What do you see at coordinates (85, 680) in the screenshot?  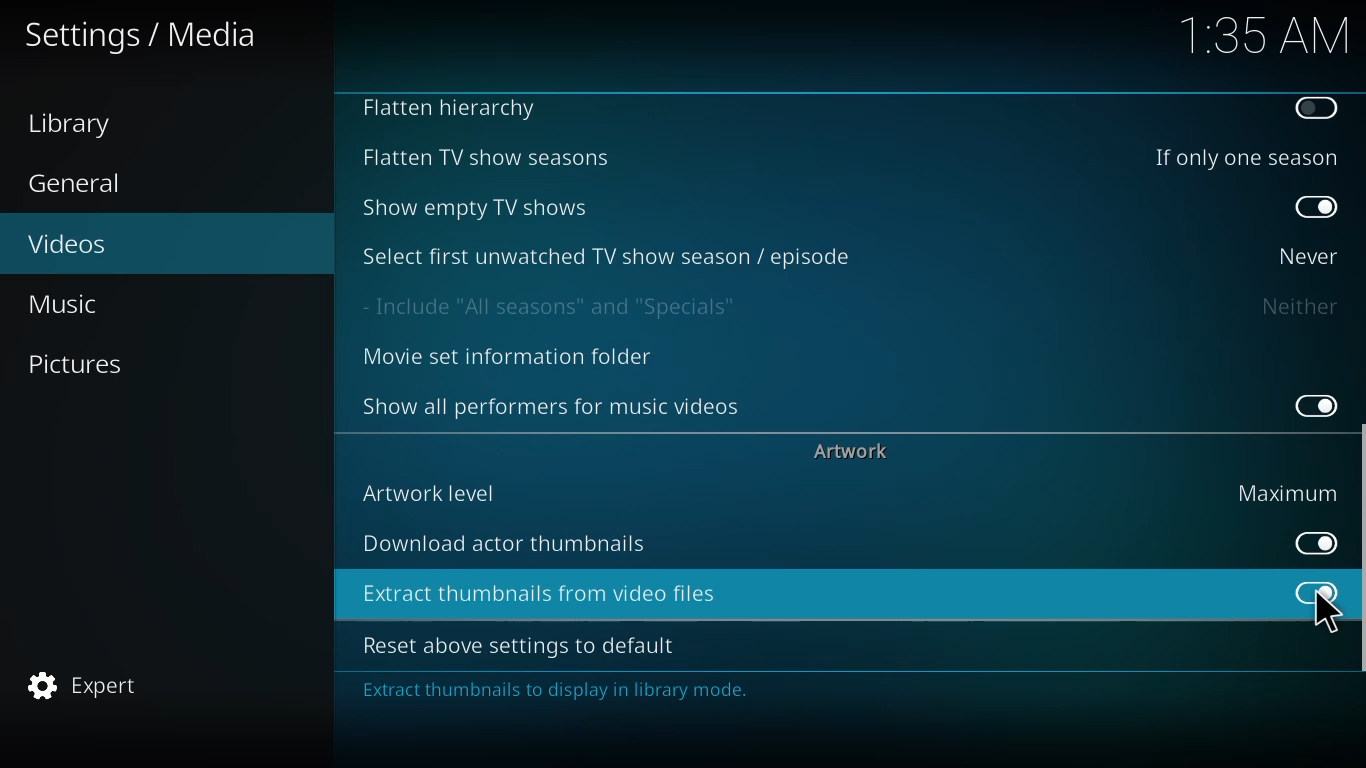 I see `expert` at bounding box center [85, 680].